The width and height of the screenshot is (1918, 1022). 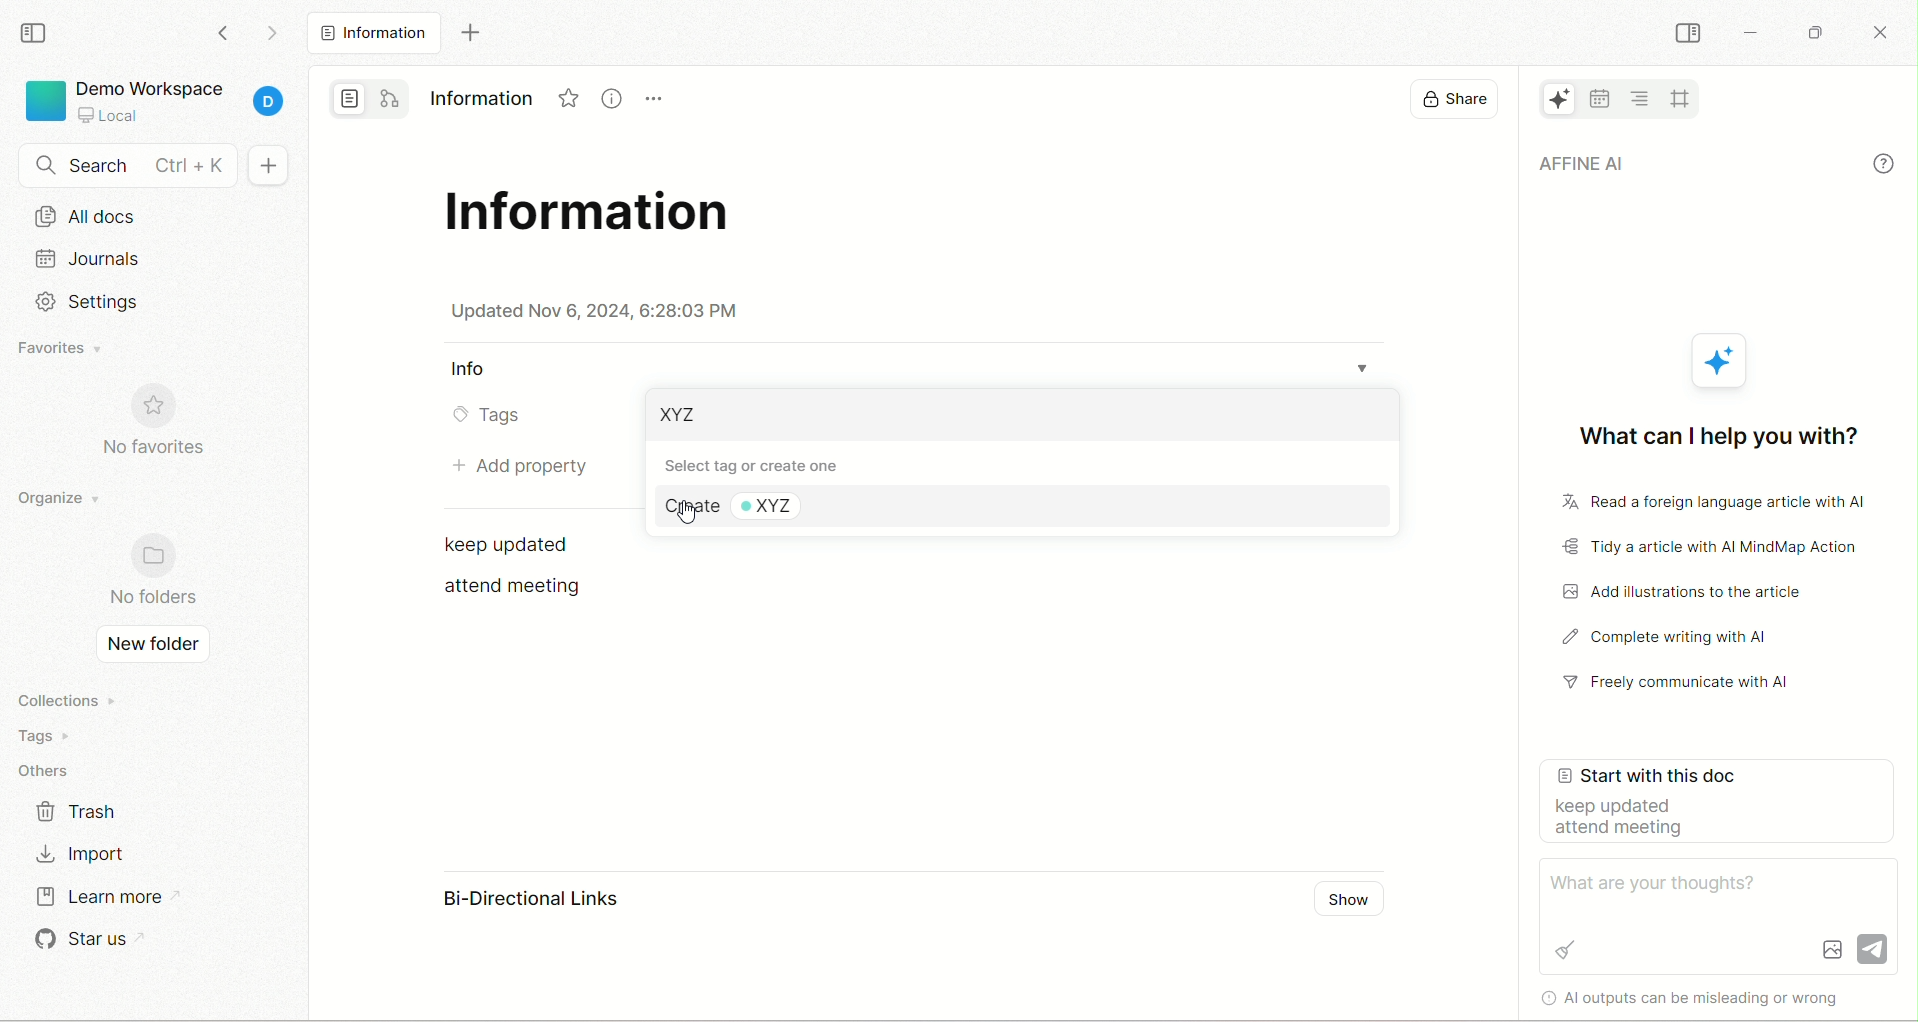 I want to click on AFFiNE icon, so click(x=1723, y=361).